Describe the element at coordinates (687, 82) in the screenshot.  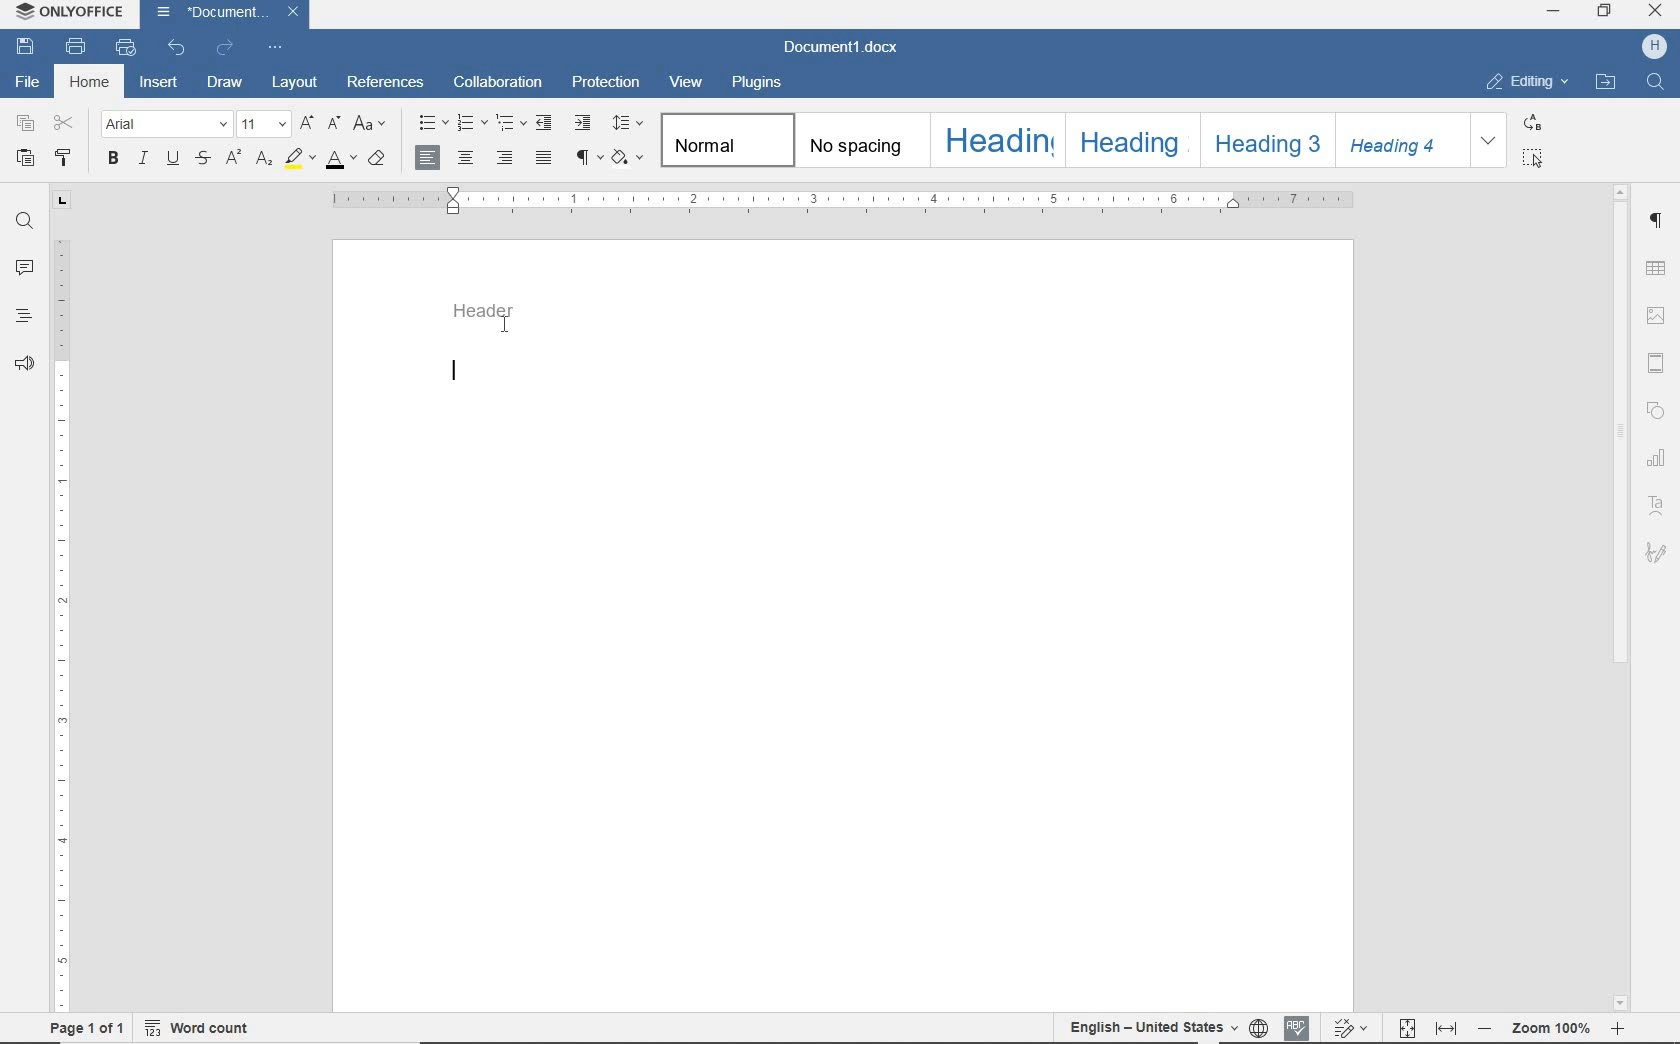
I see `view` at that location.